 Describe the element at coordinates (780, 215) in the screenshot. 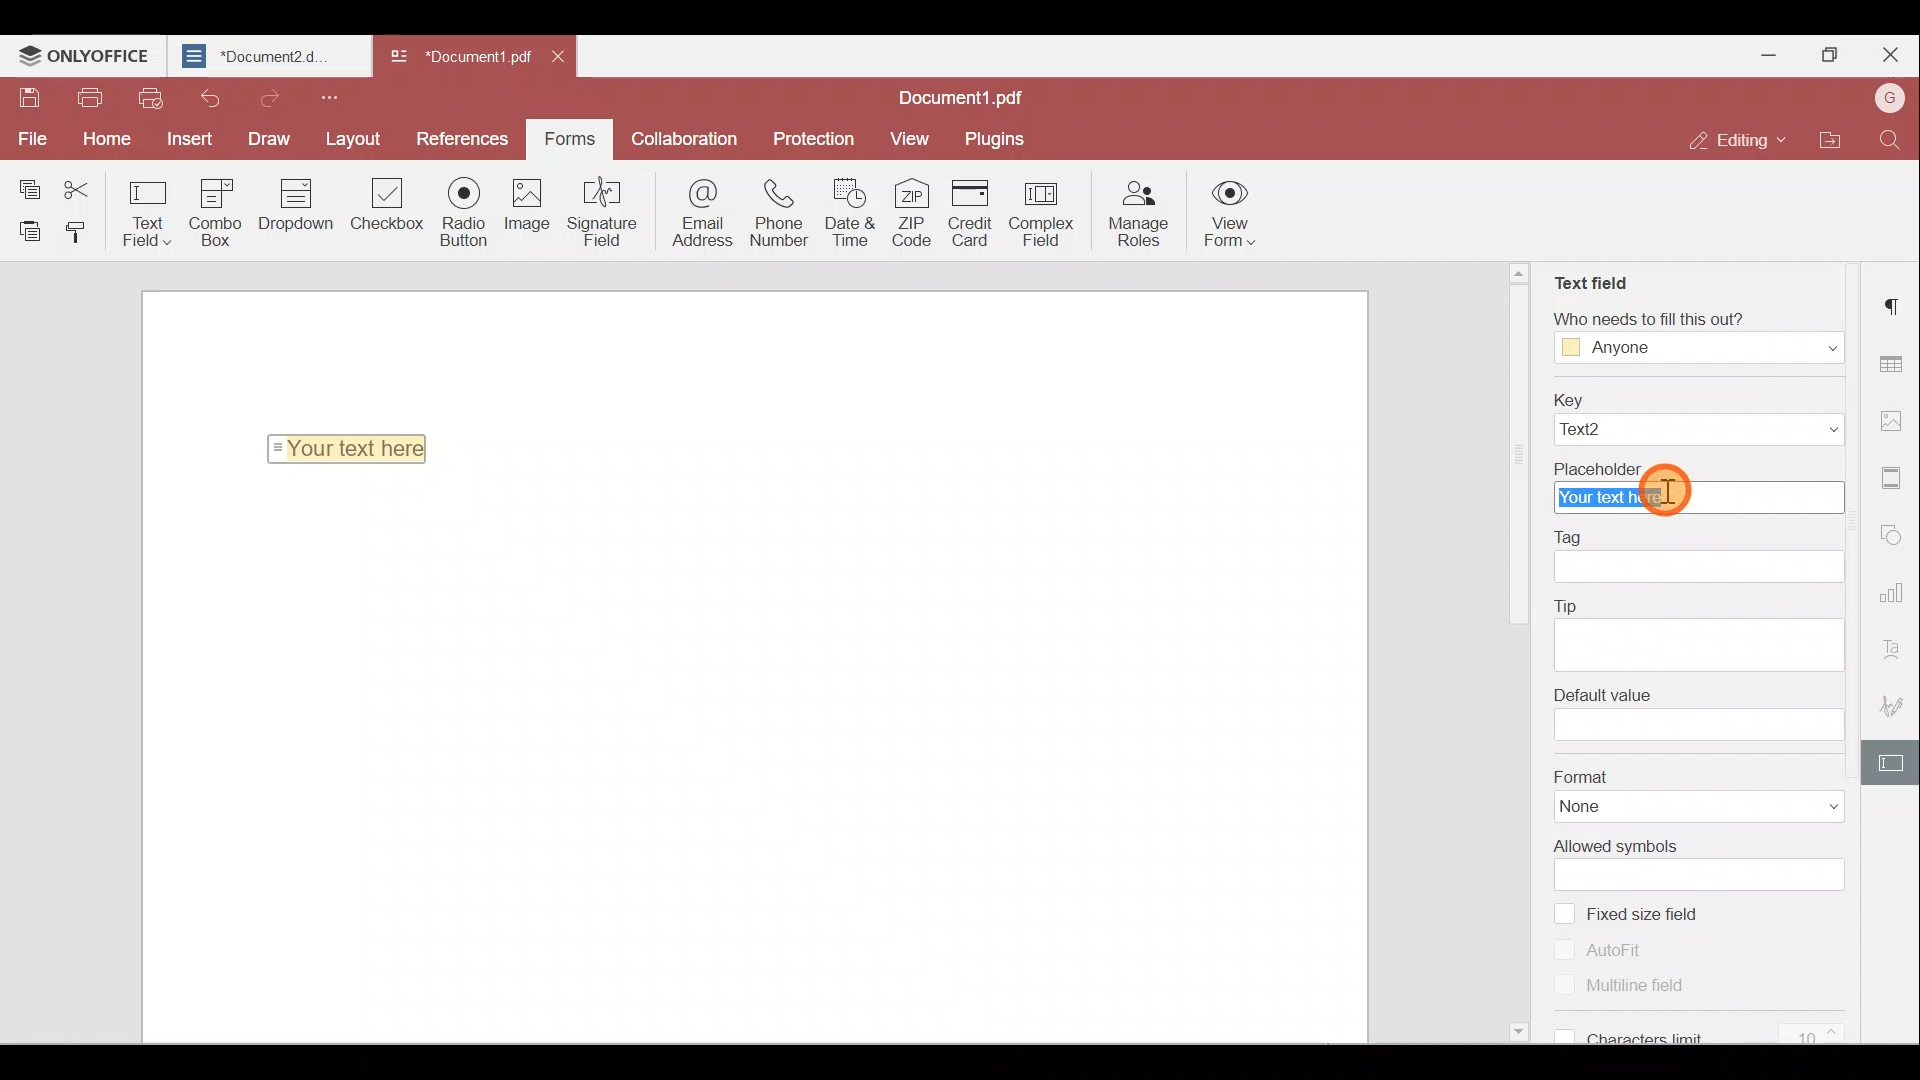

I see `Phone number` at that location.